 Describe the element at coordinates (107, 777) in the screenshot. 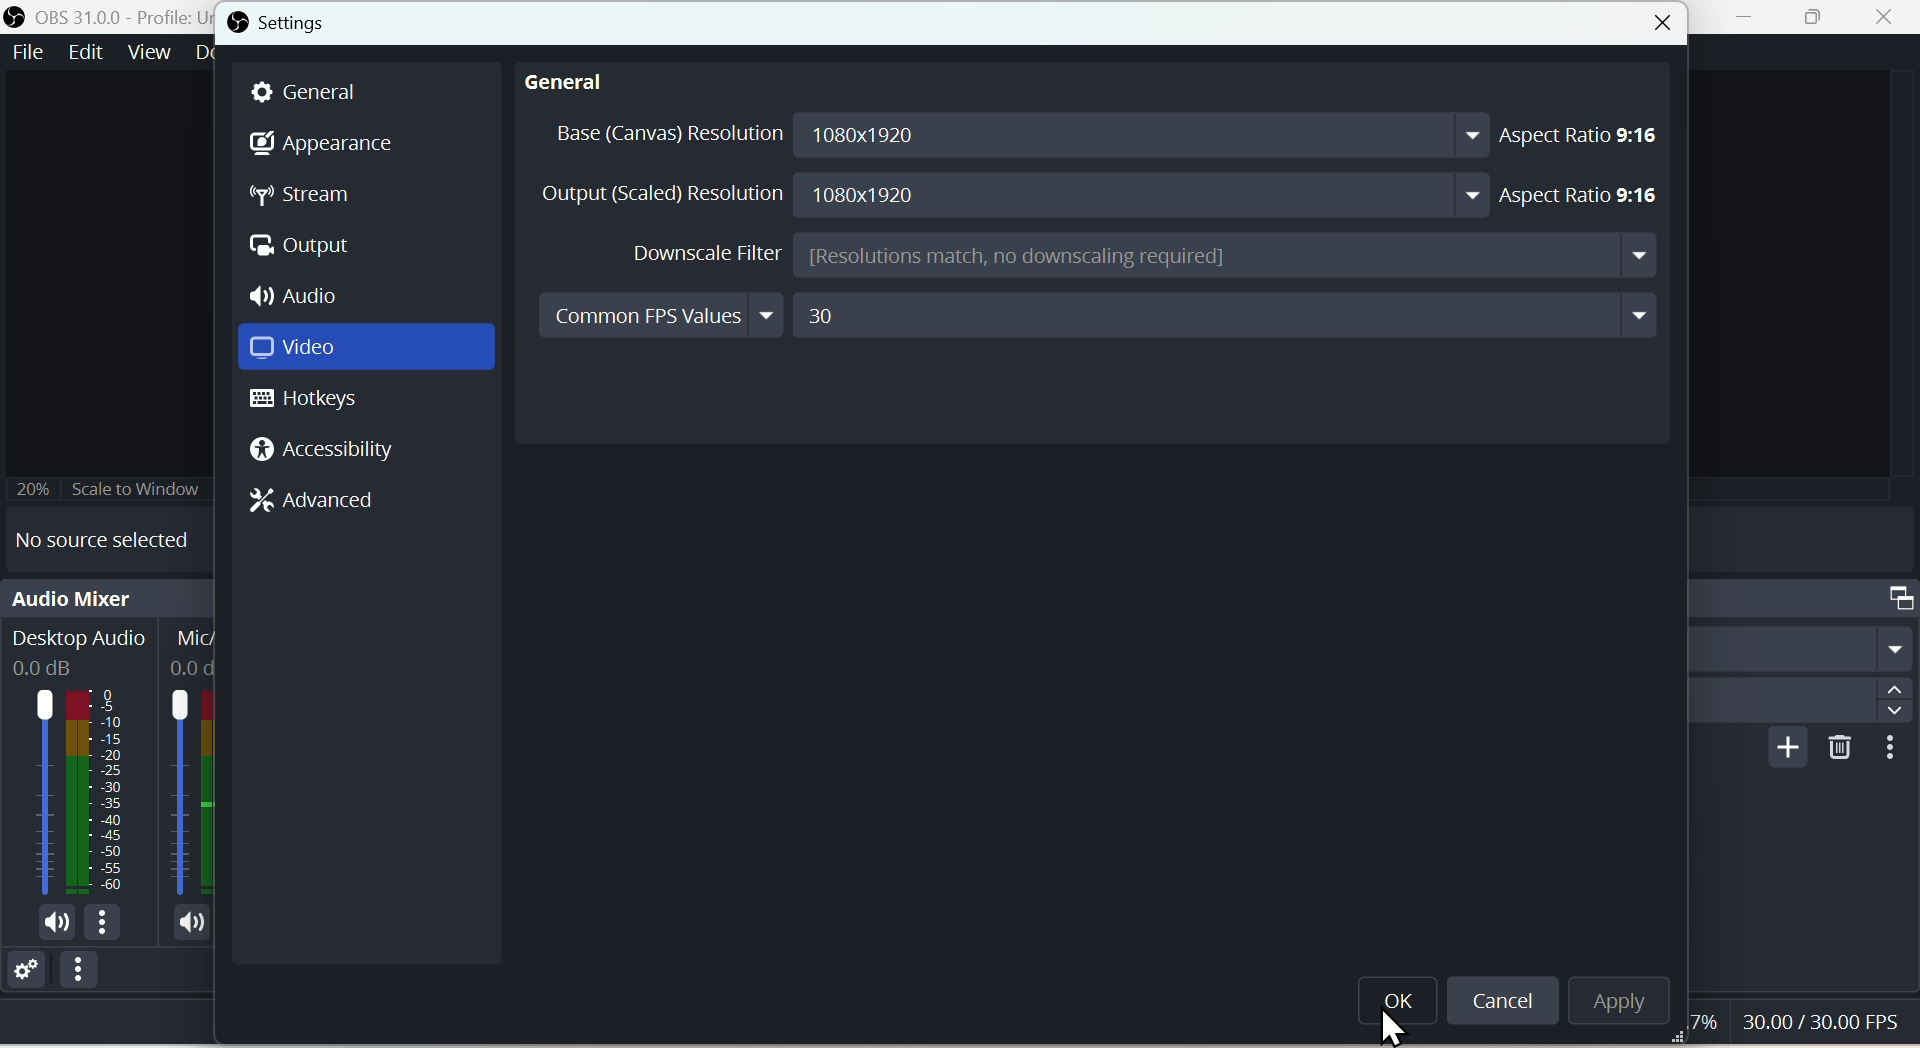

I see `Audio bar` at that location.